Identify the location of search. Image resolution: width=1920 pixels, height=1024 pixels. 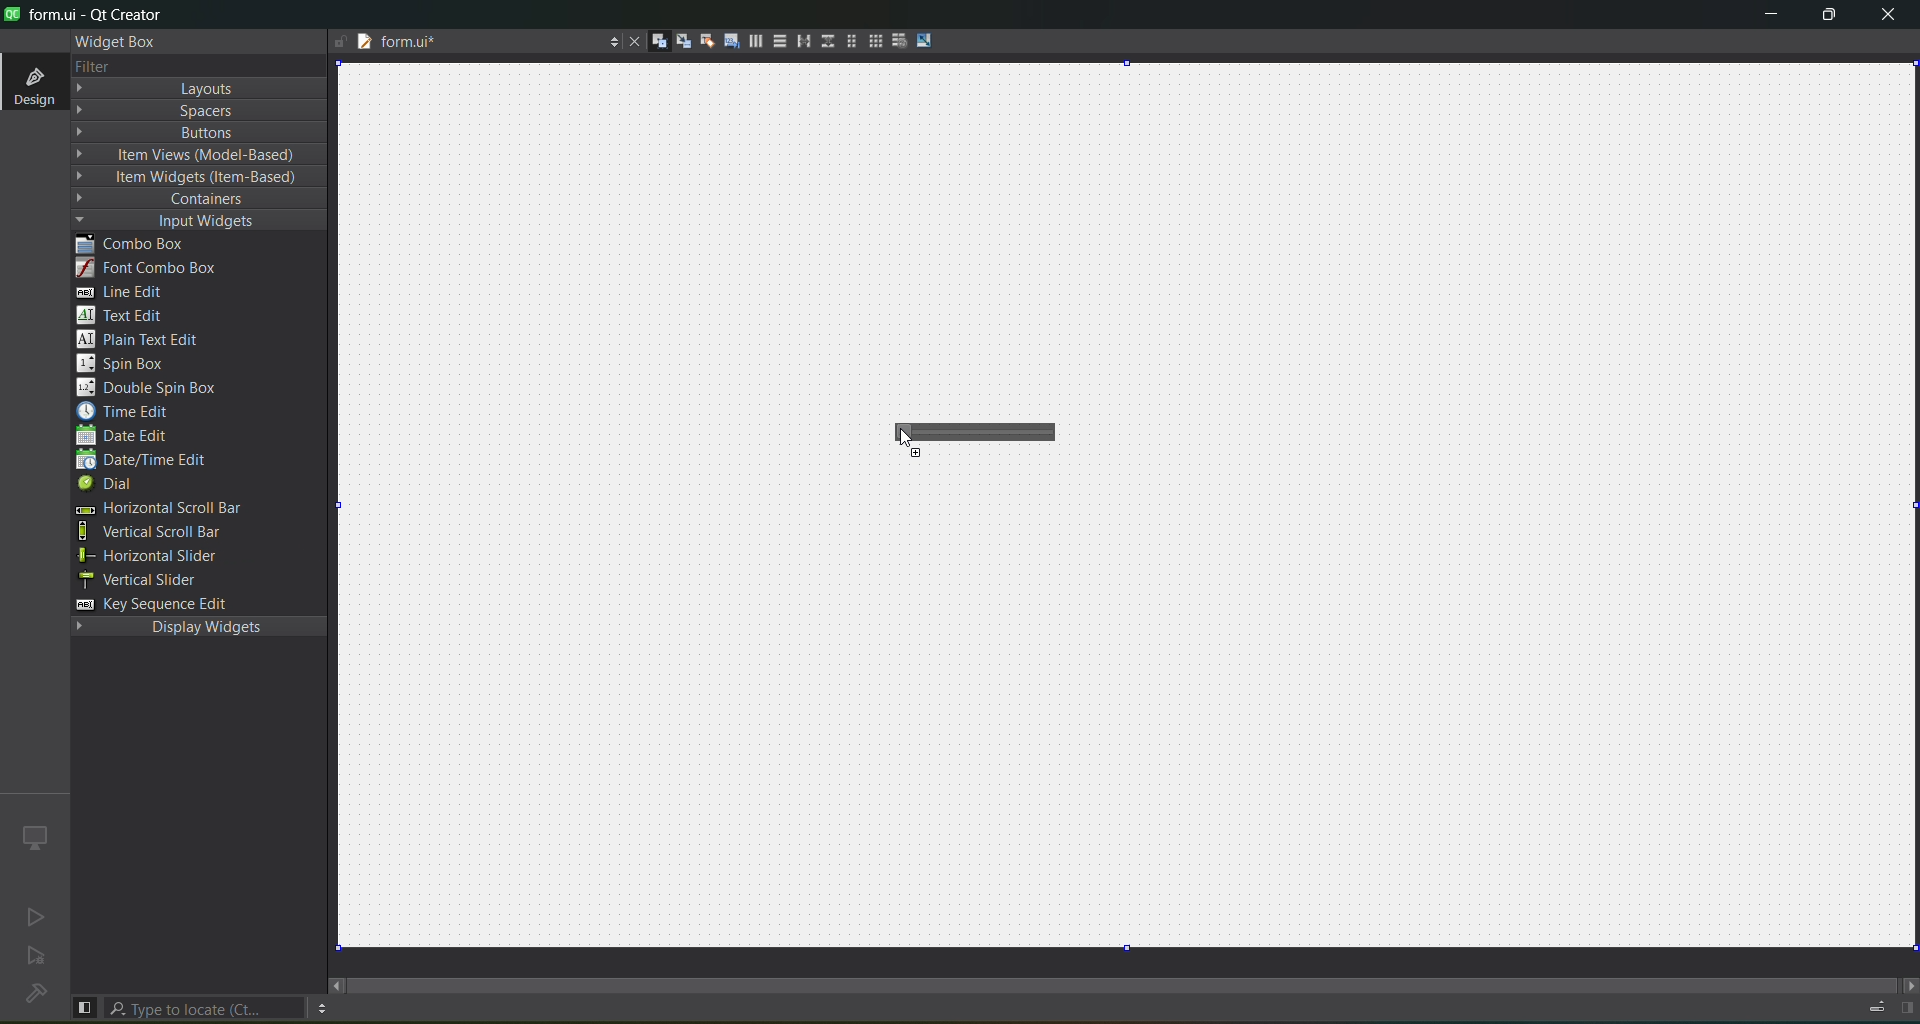
(205, 1009).